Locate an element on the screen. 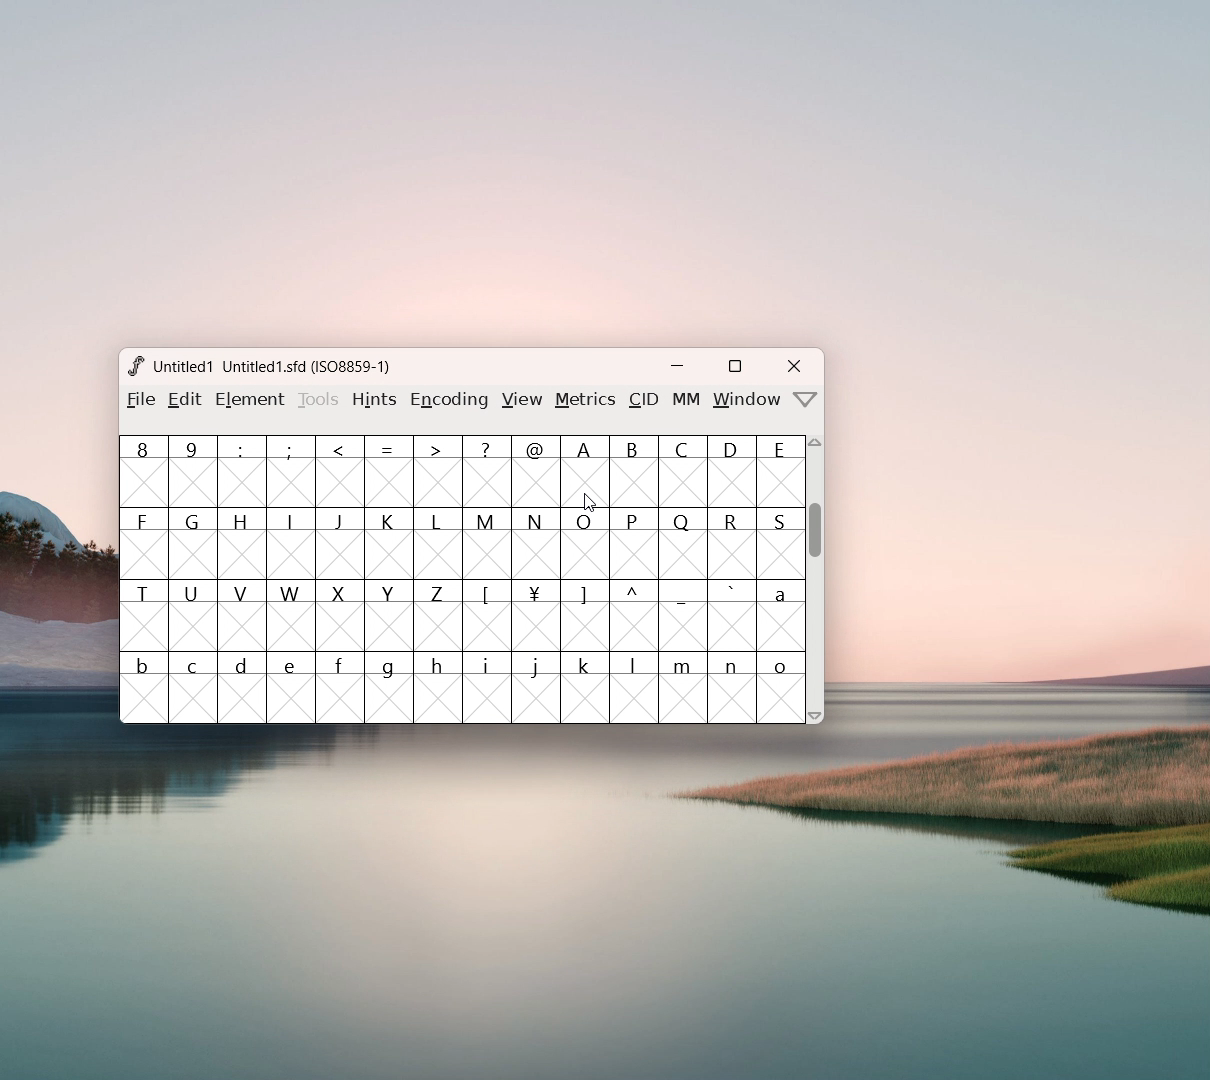 The image size is (1210, 1080). b is located at coordinates (144, 687).